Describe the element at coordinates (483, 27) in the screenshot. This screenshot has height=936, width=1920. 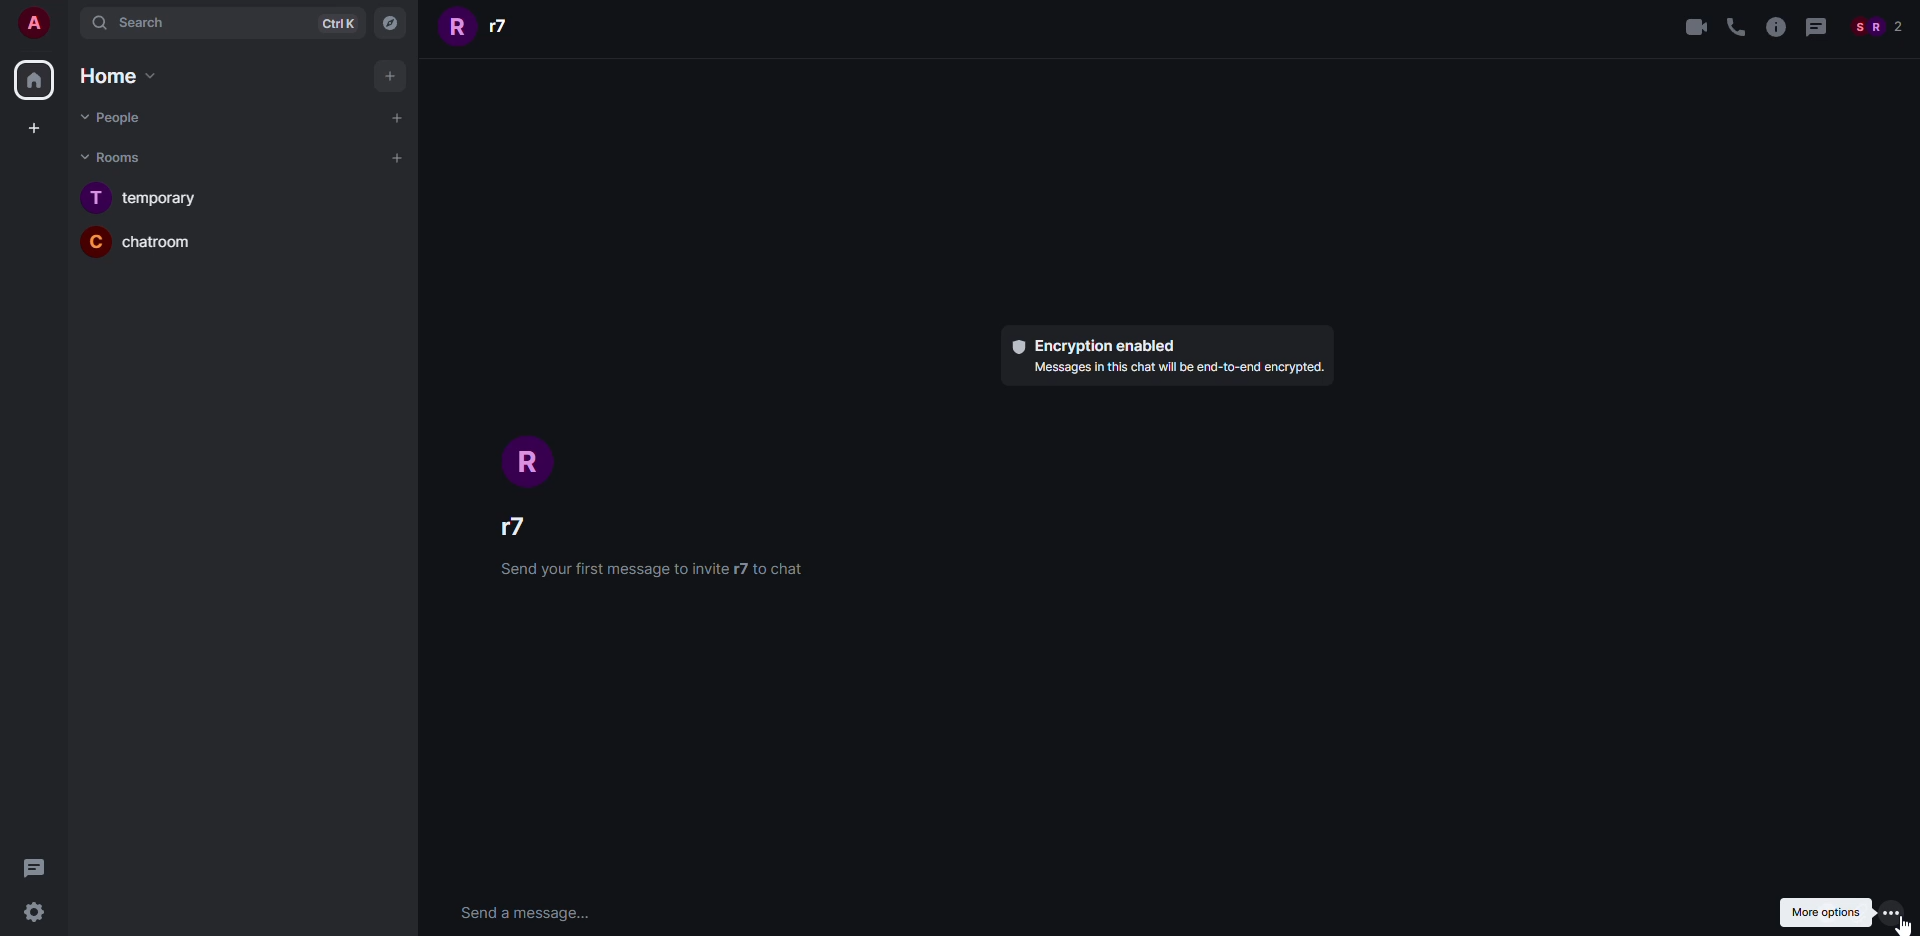
I see `r7` at that location.